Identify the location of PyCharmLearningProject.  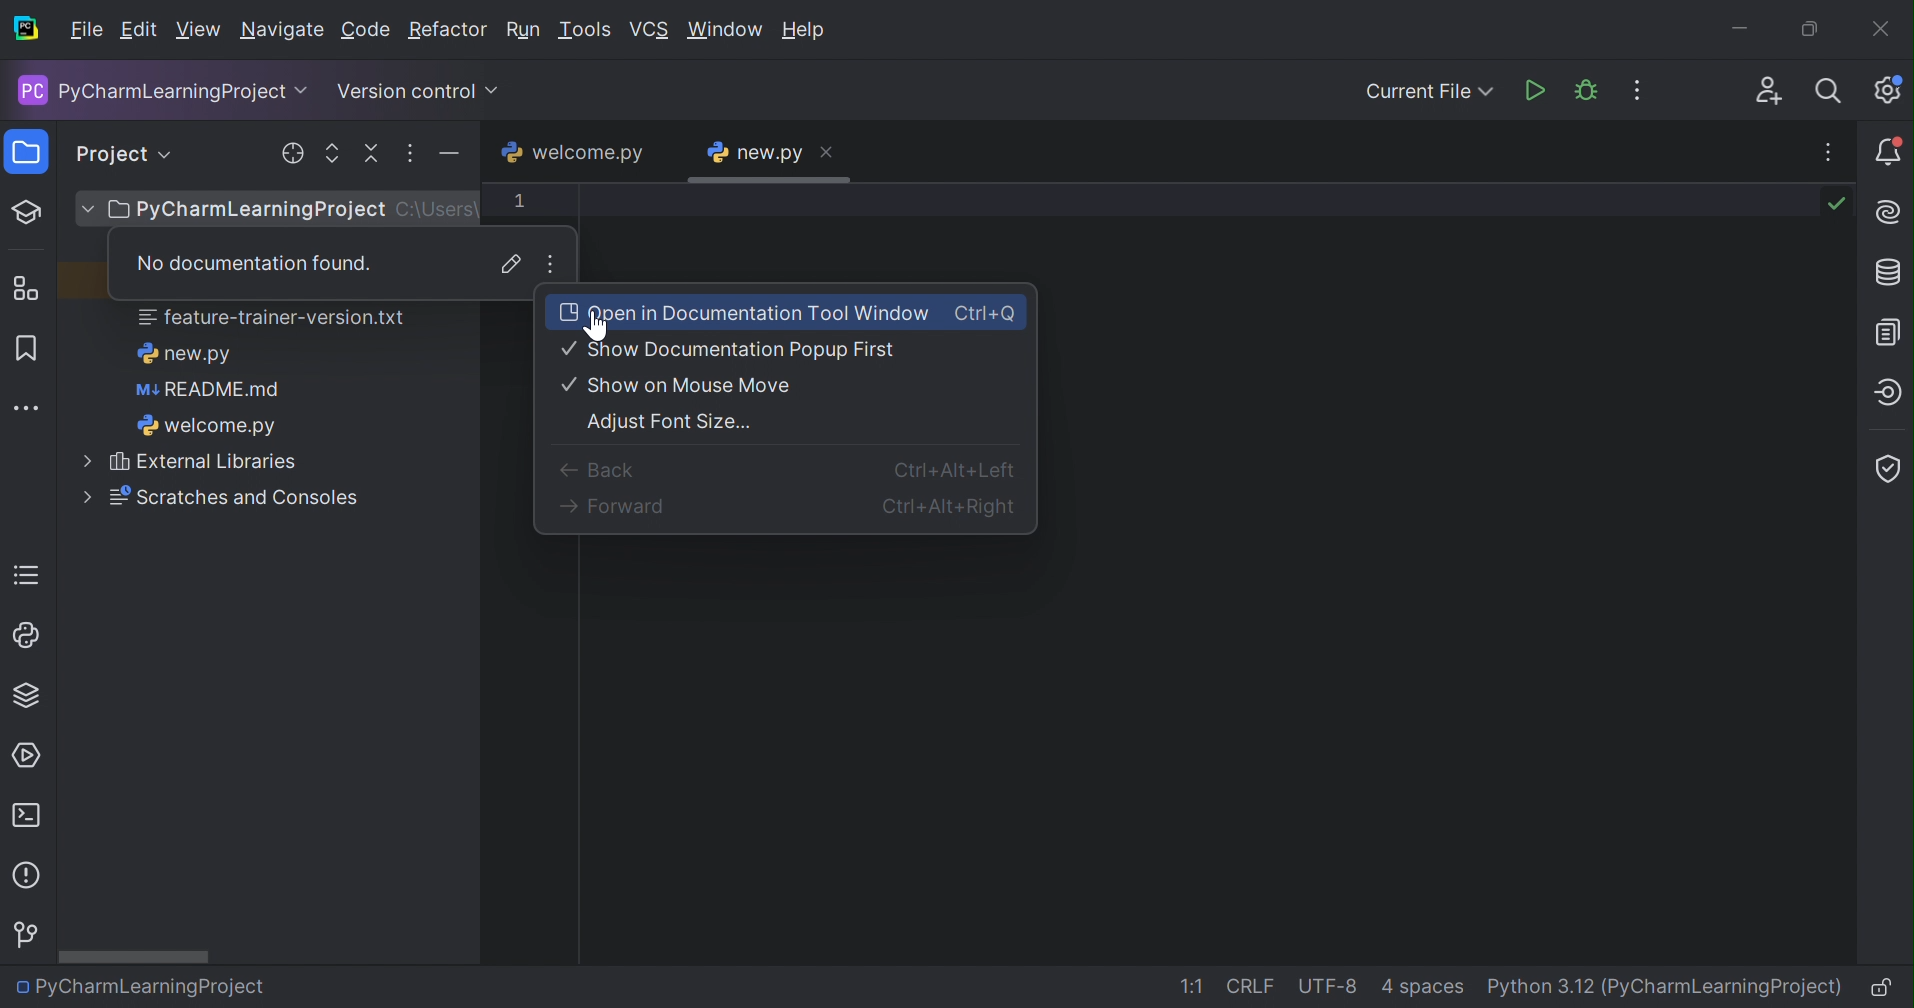
(229, 211).